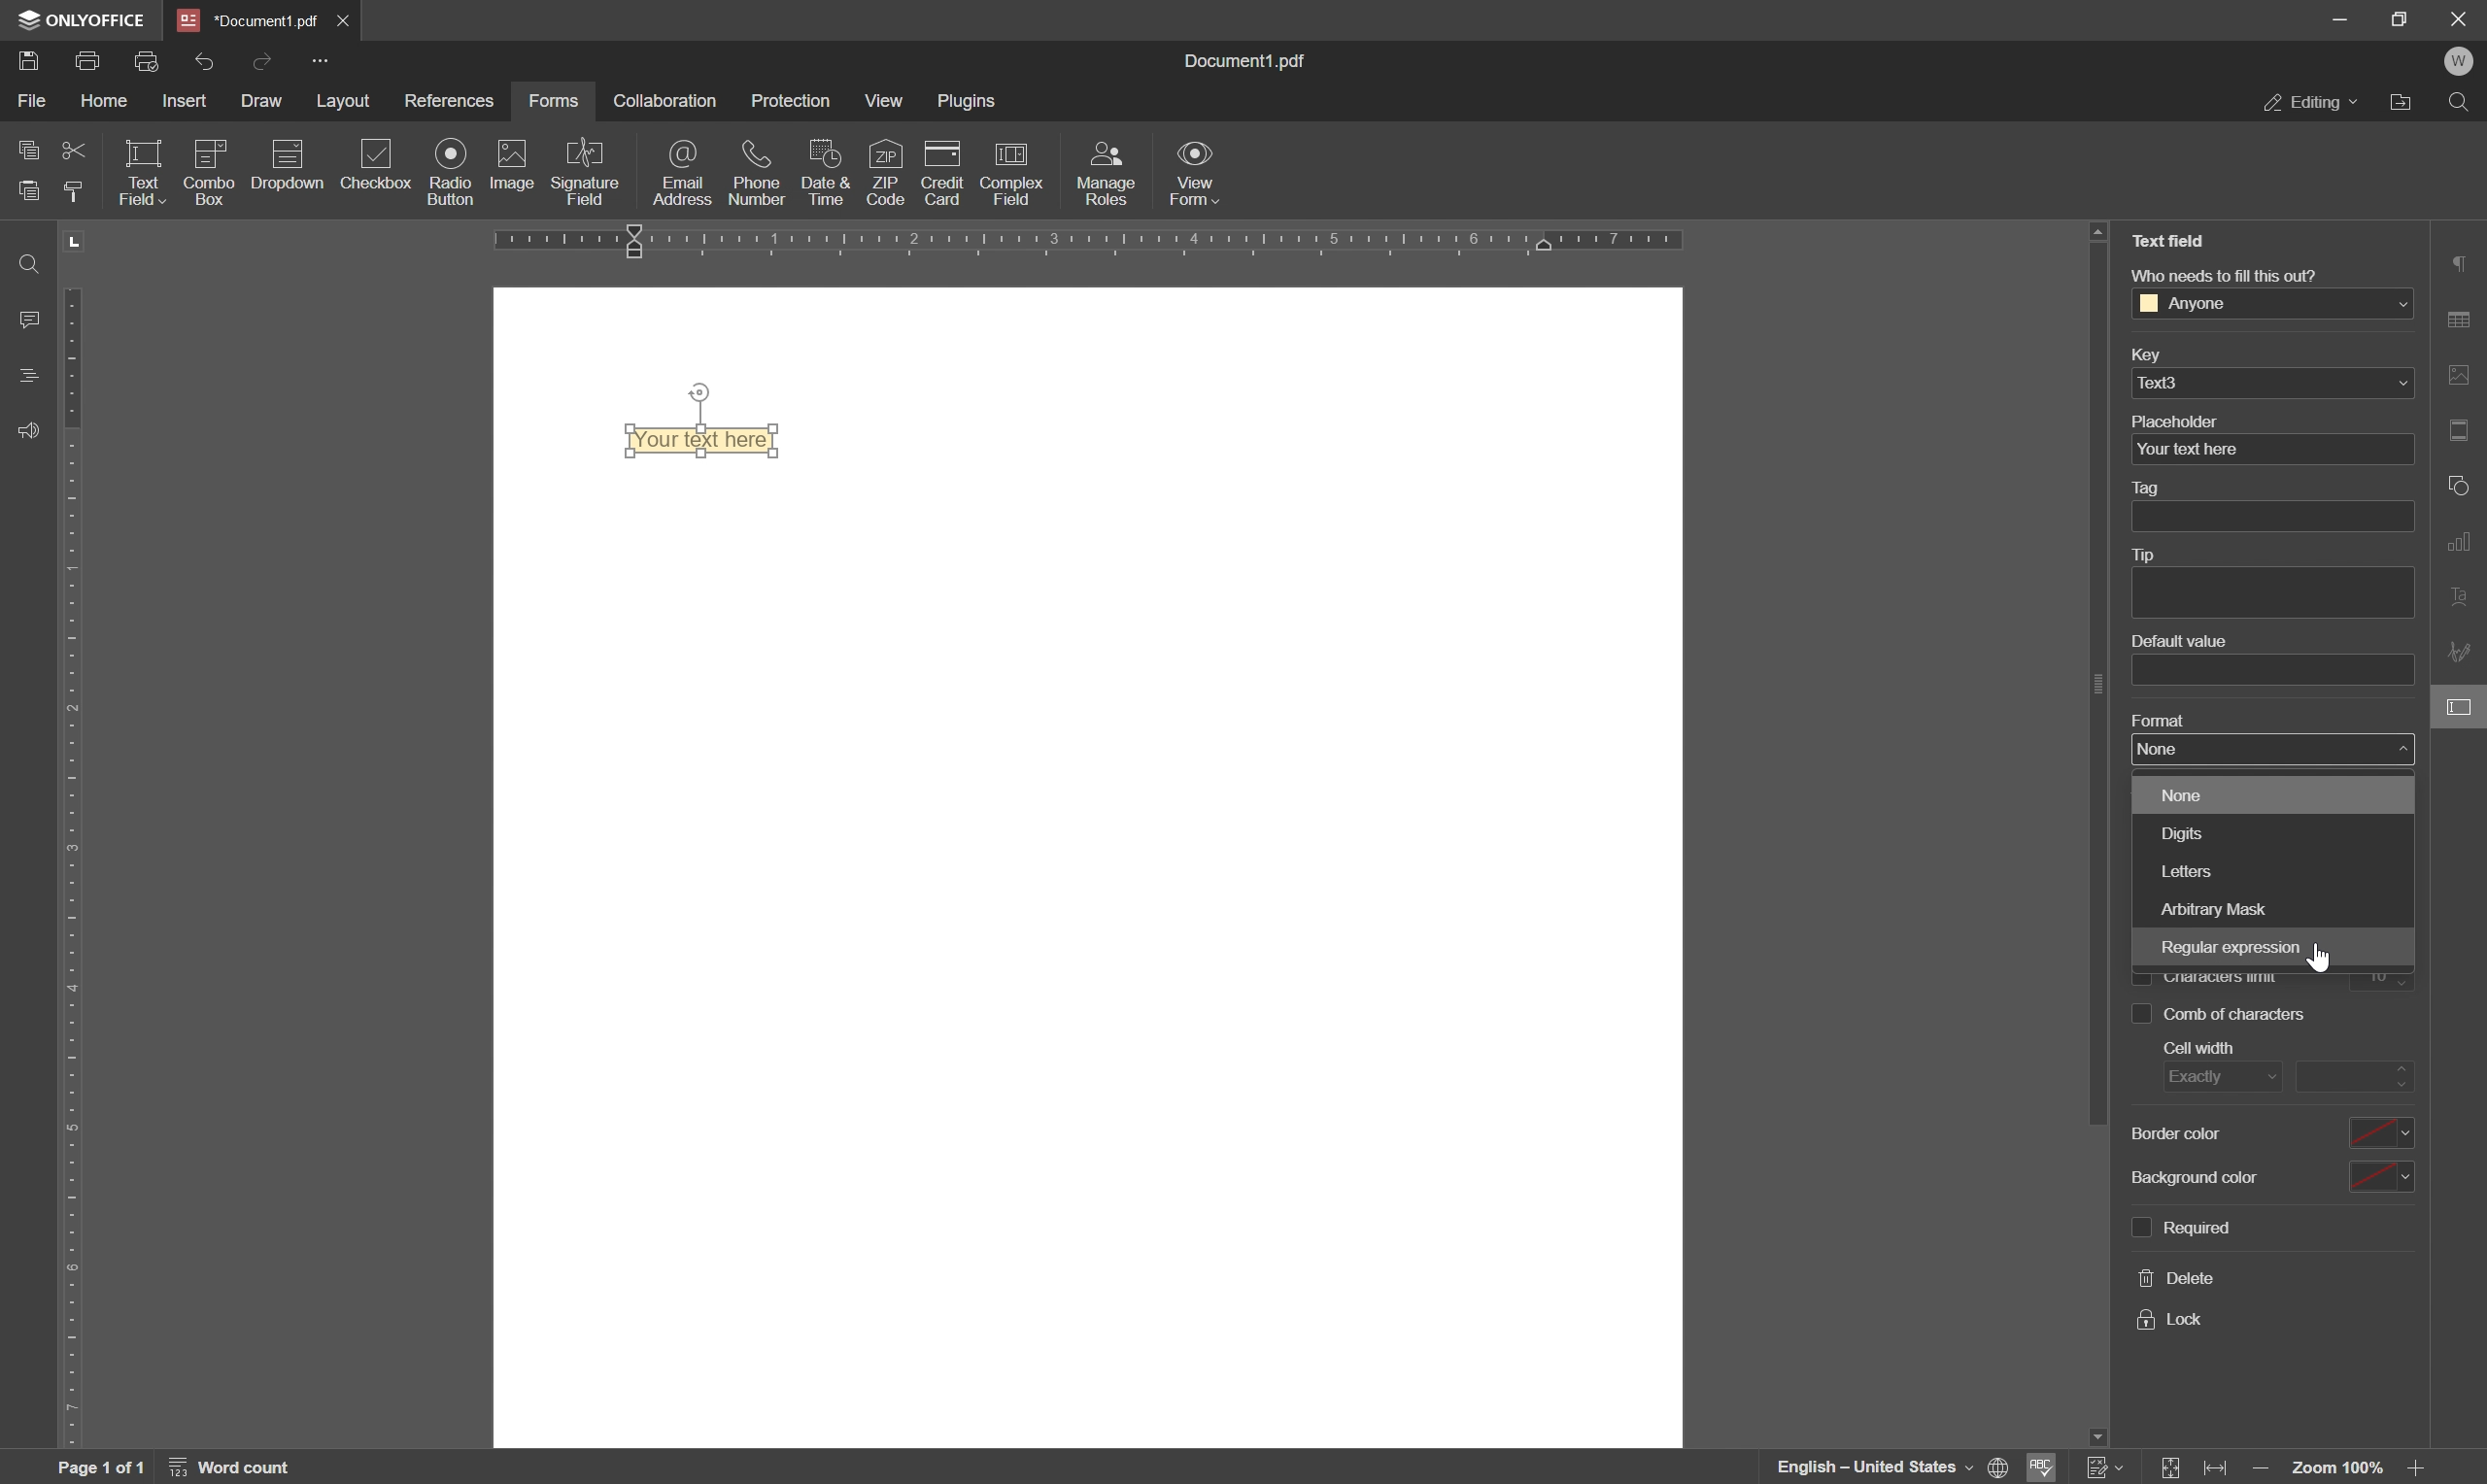 The width and height of the screenshot is (2487, 1484). I want to click on open file location, so click(2400, 102).